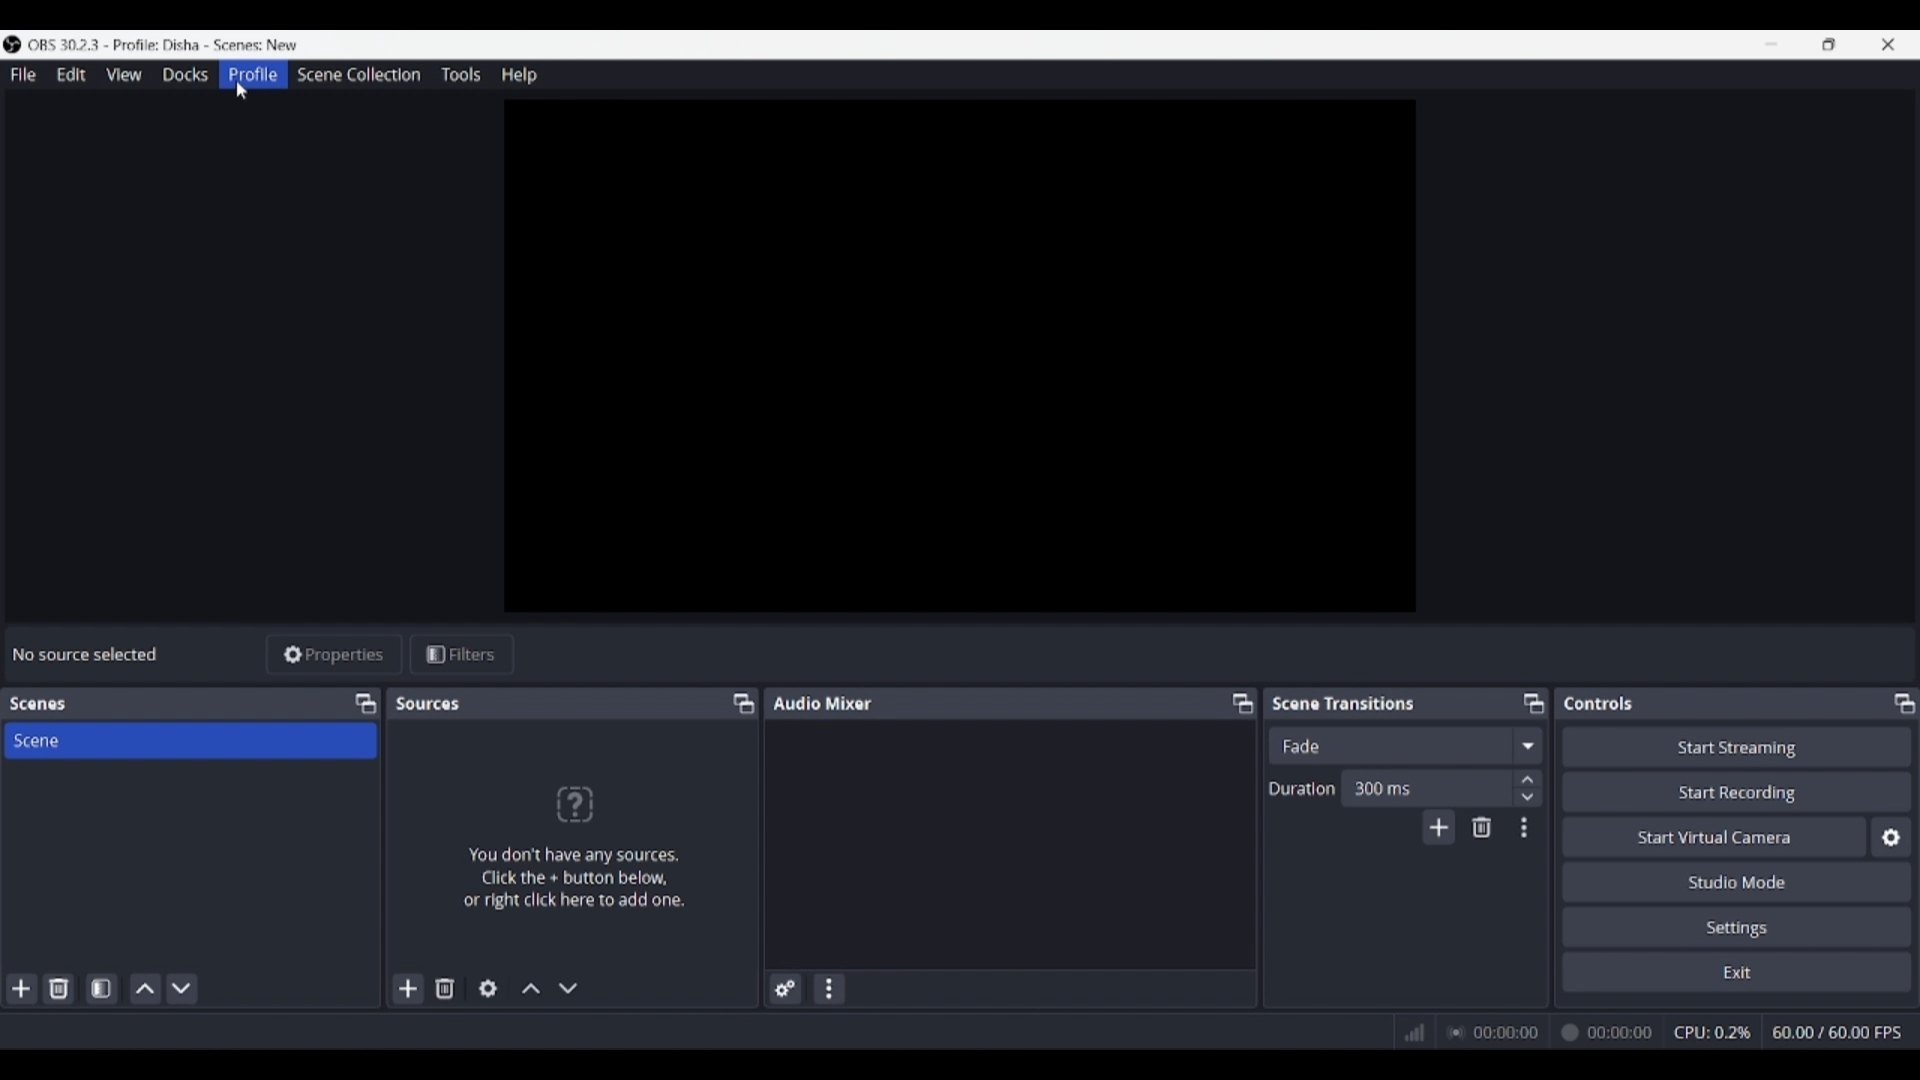  Describe the element at coordinates (737, 704) in the screenshot. I see `Copy` at that location.